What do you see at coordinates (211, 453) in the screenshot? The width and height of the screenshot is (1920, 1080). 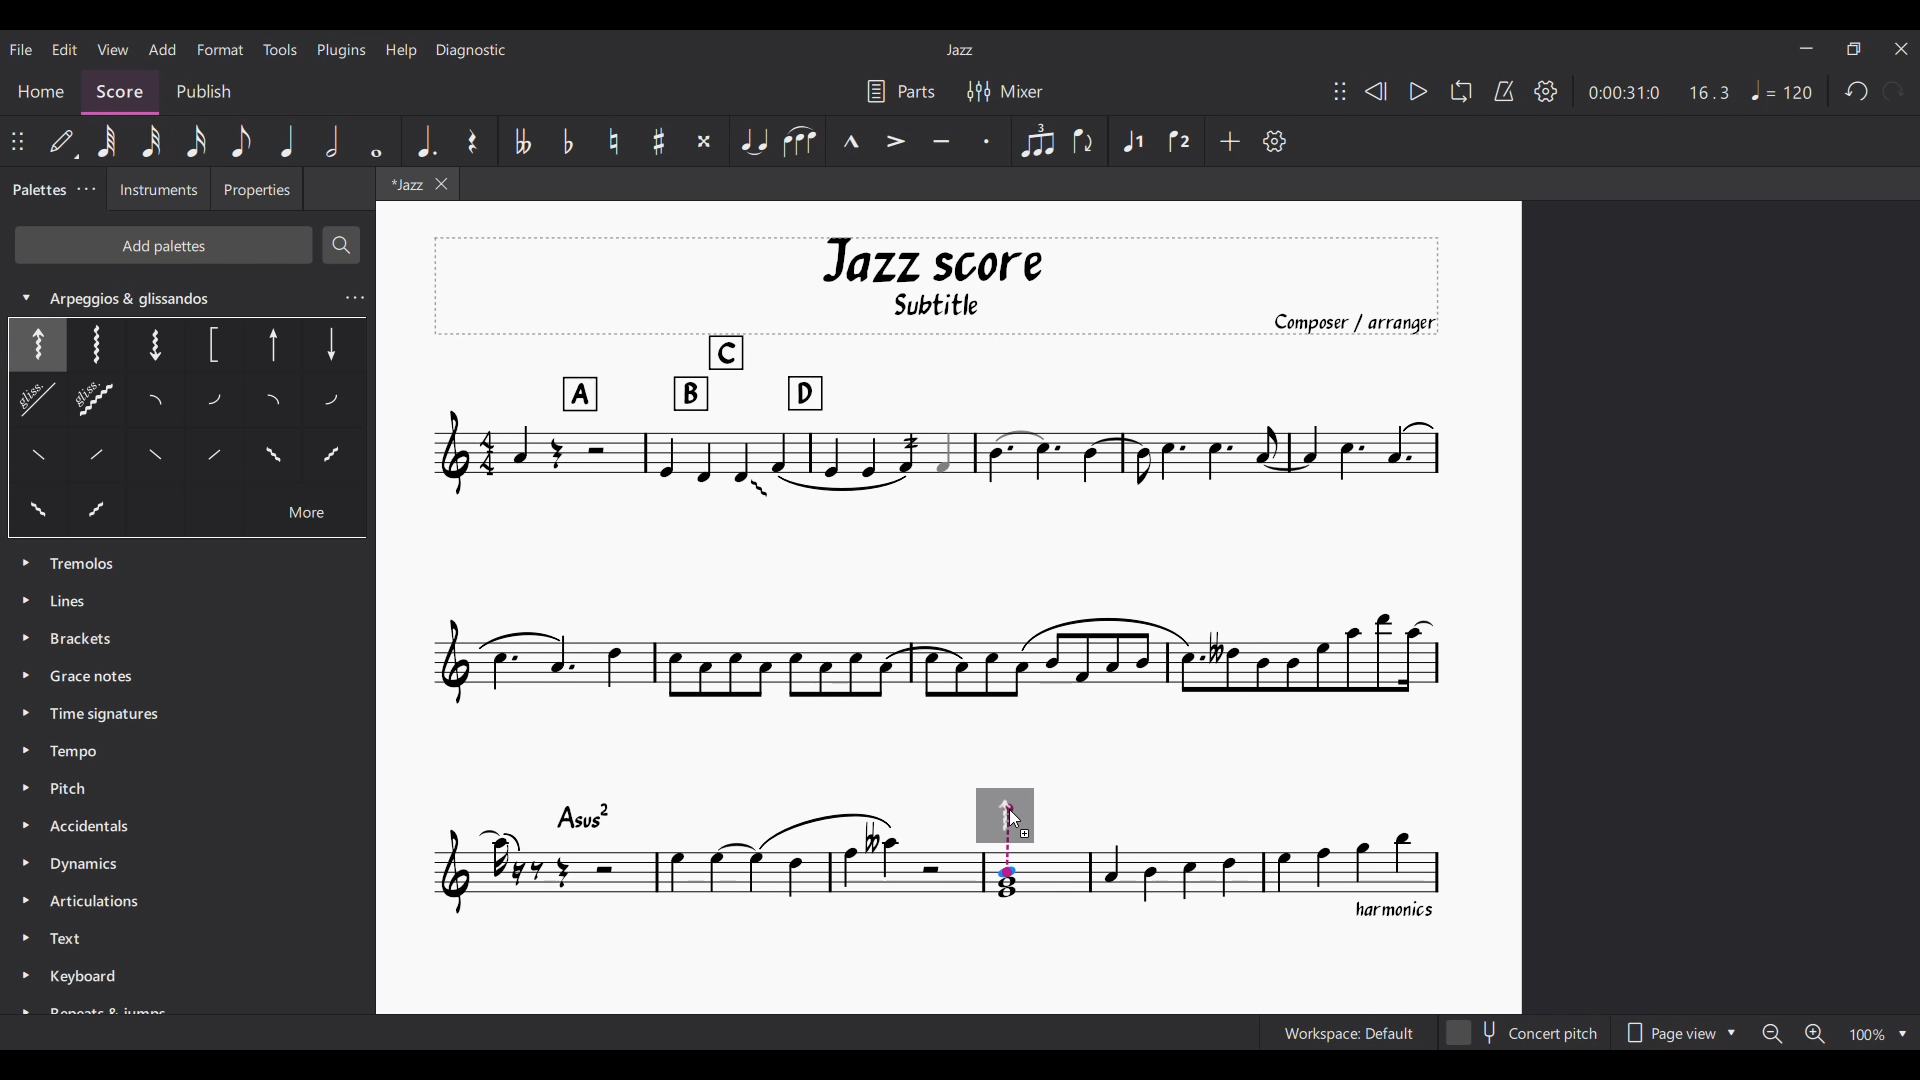 I see `` at bounding box center [211, 453].